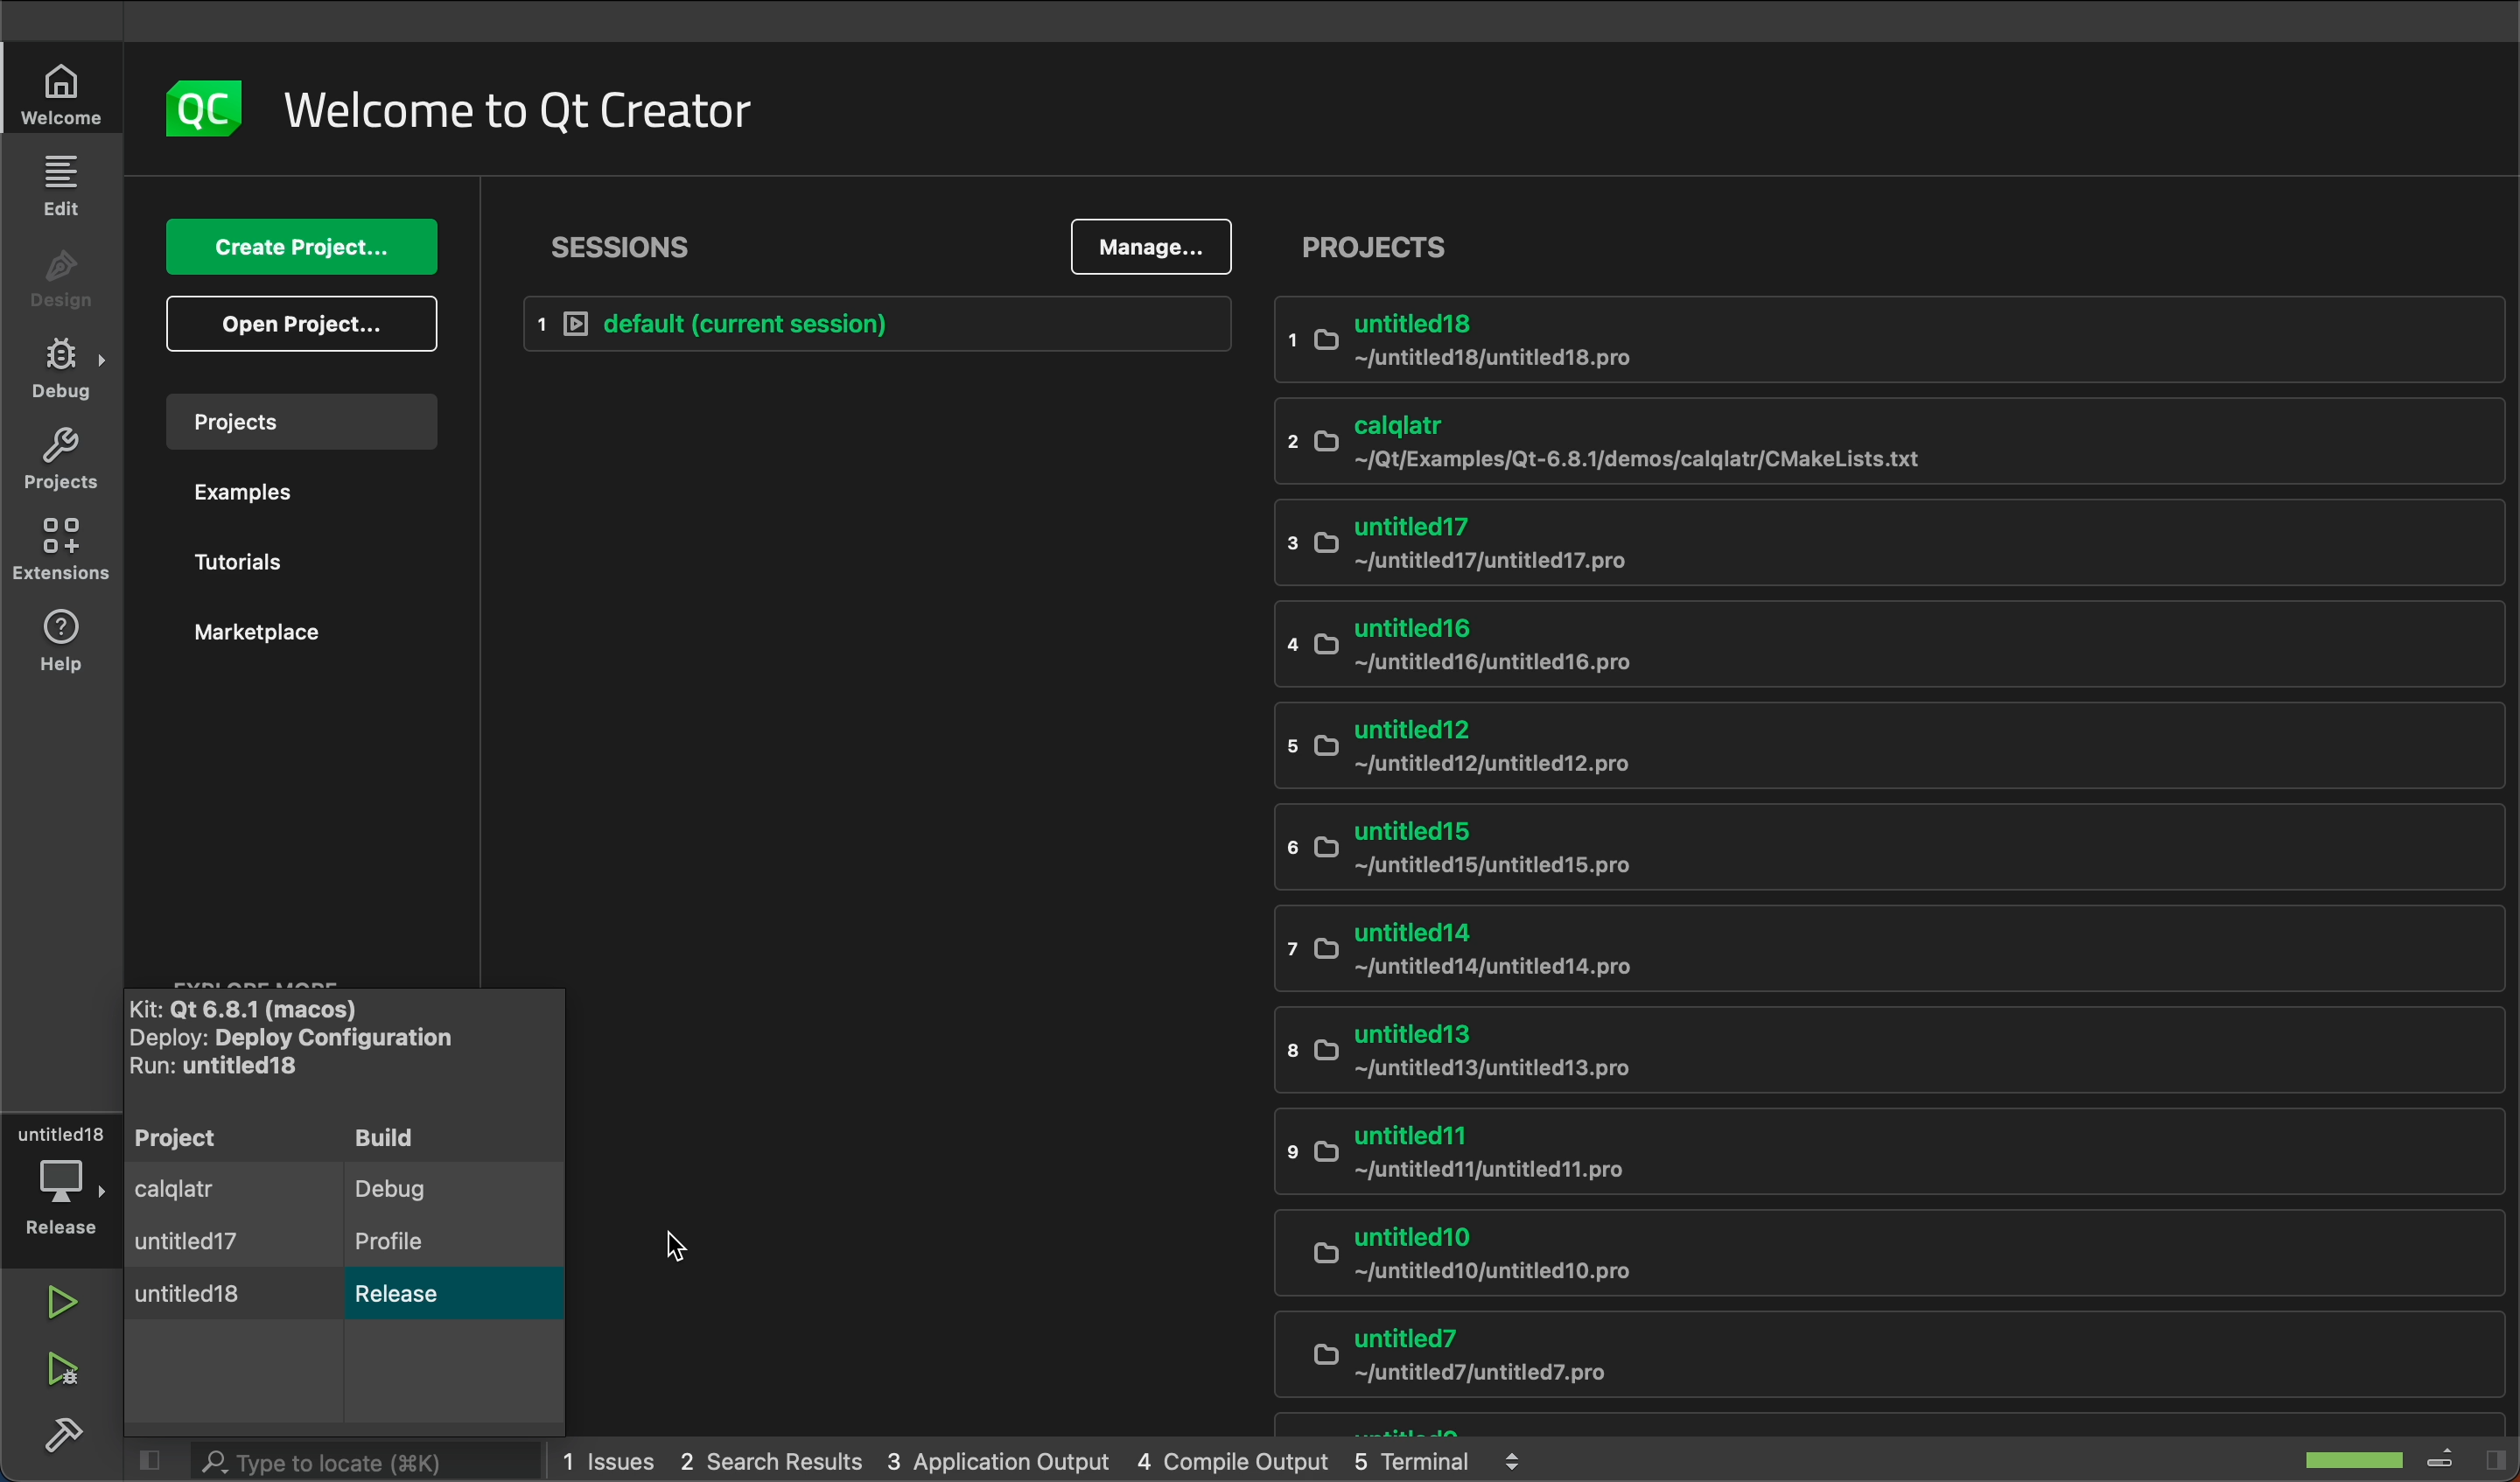  I want to click on calqlatr, so click(193, 1190).